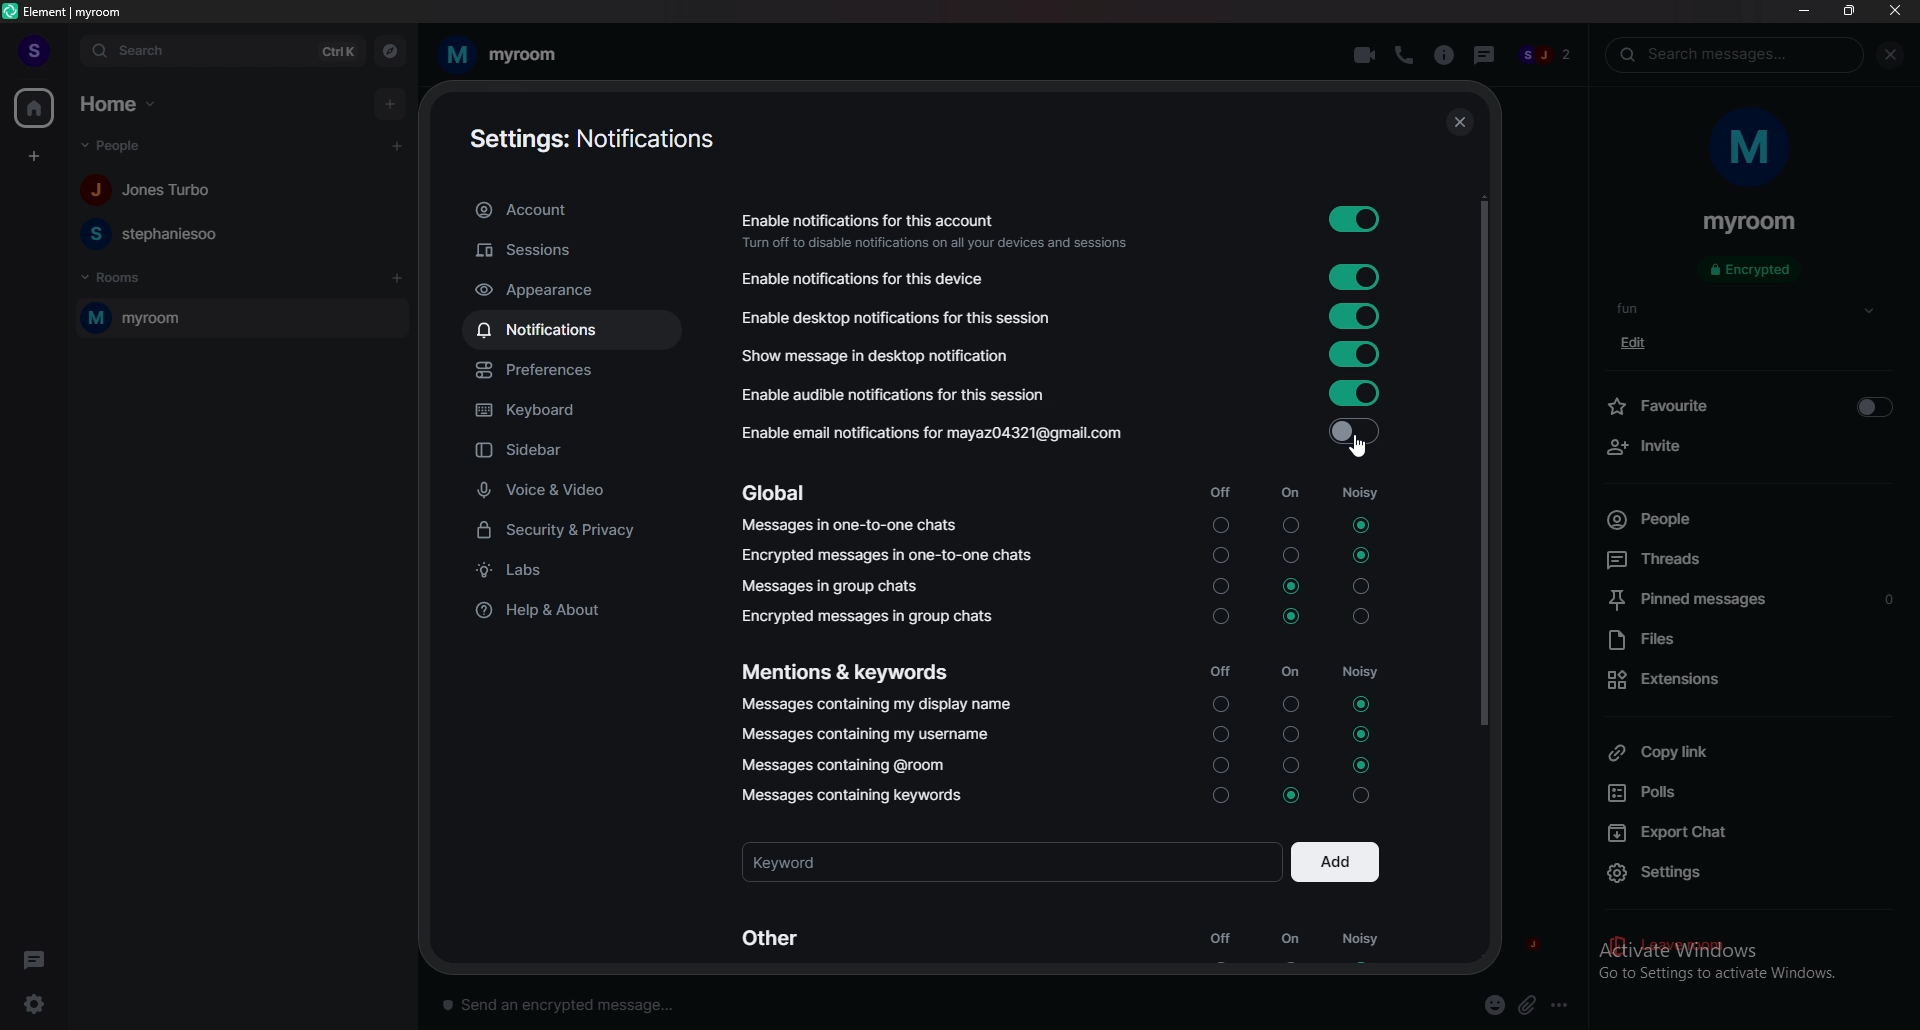  Describe the element at coordinates (855, 795) in the screenshot. I see `messages containing keyword` at that location.